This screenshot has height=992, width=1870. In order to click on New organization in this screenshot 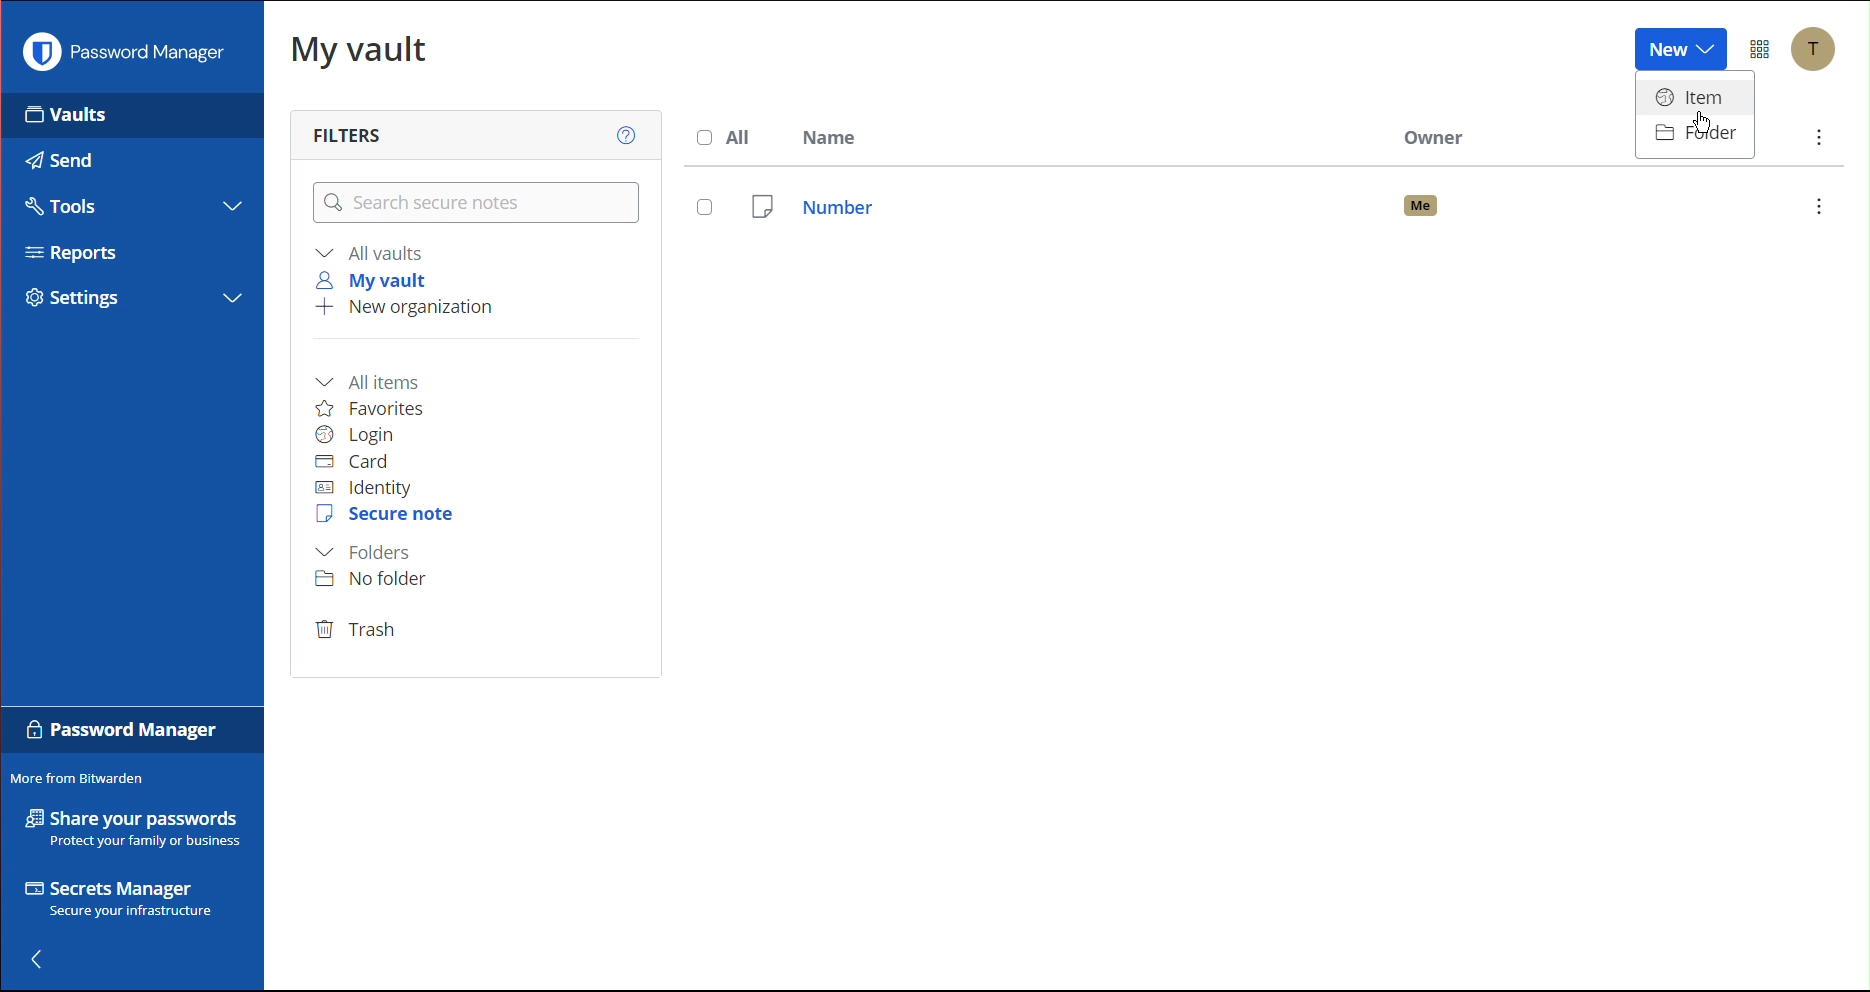, I will do `click(403, 309)`.